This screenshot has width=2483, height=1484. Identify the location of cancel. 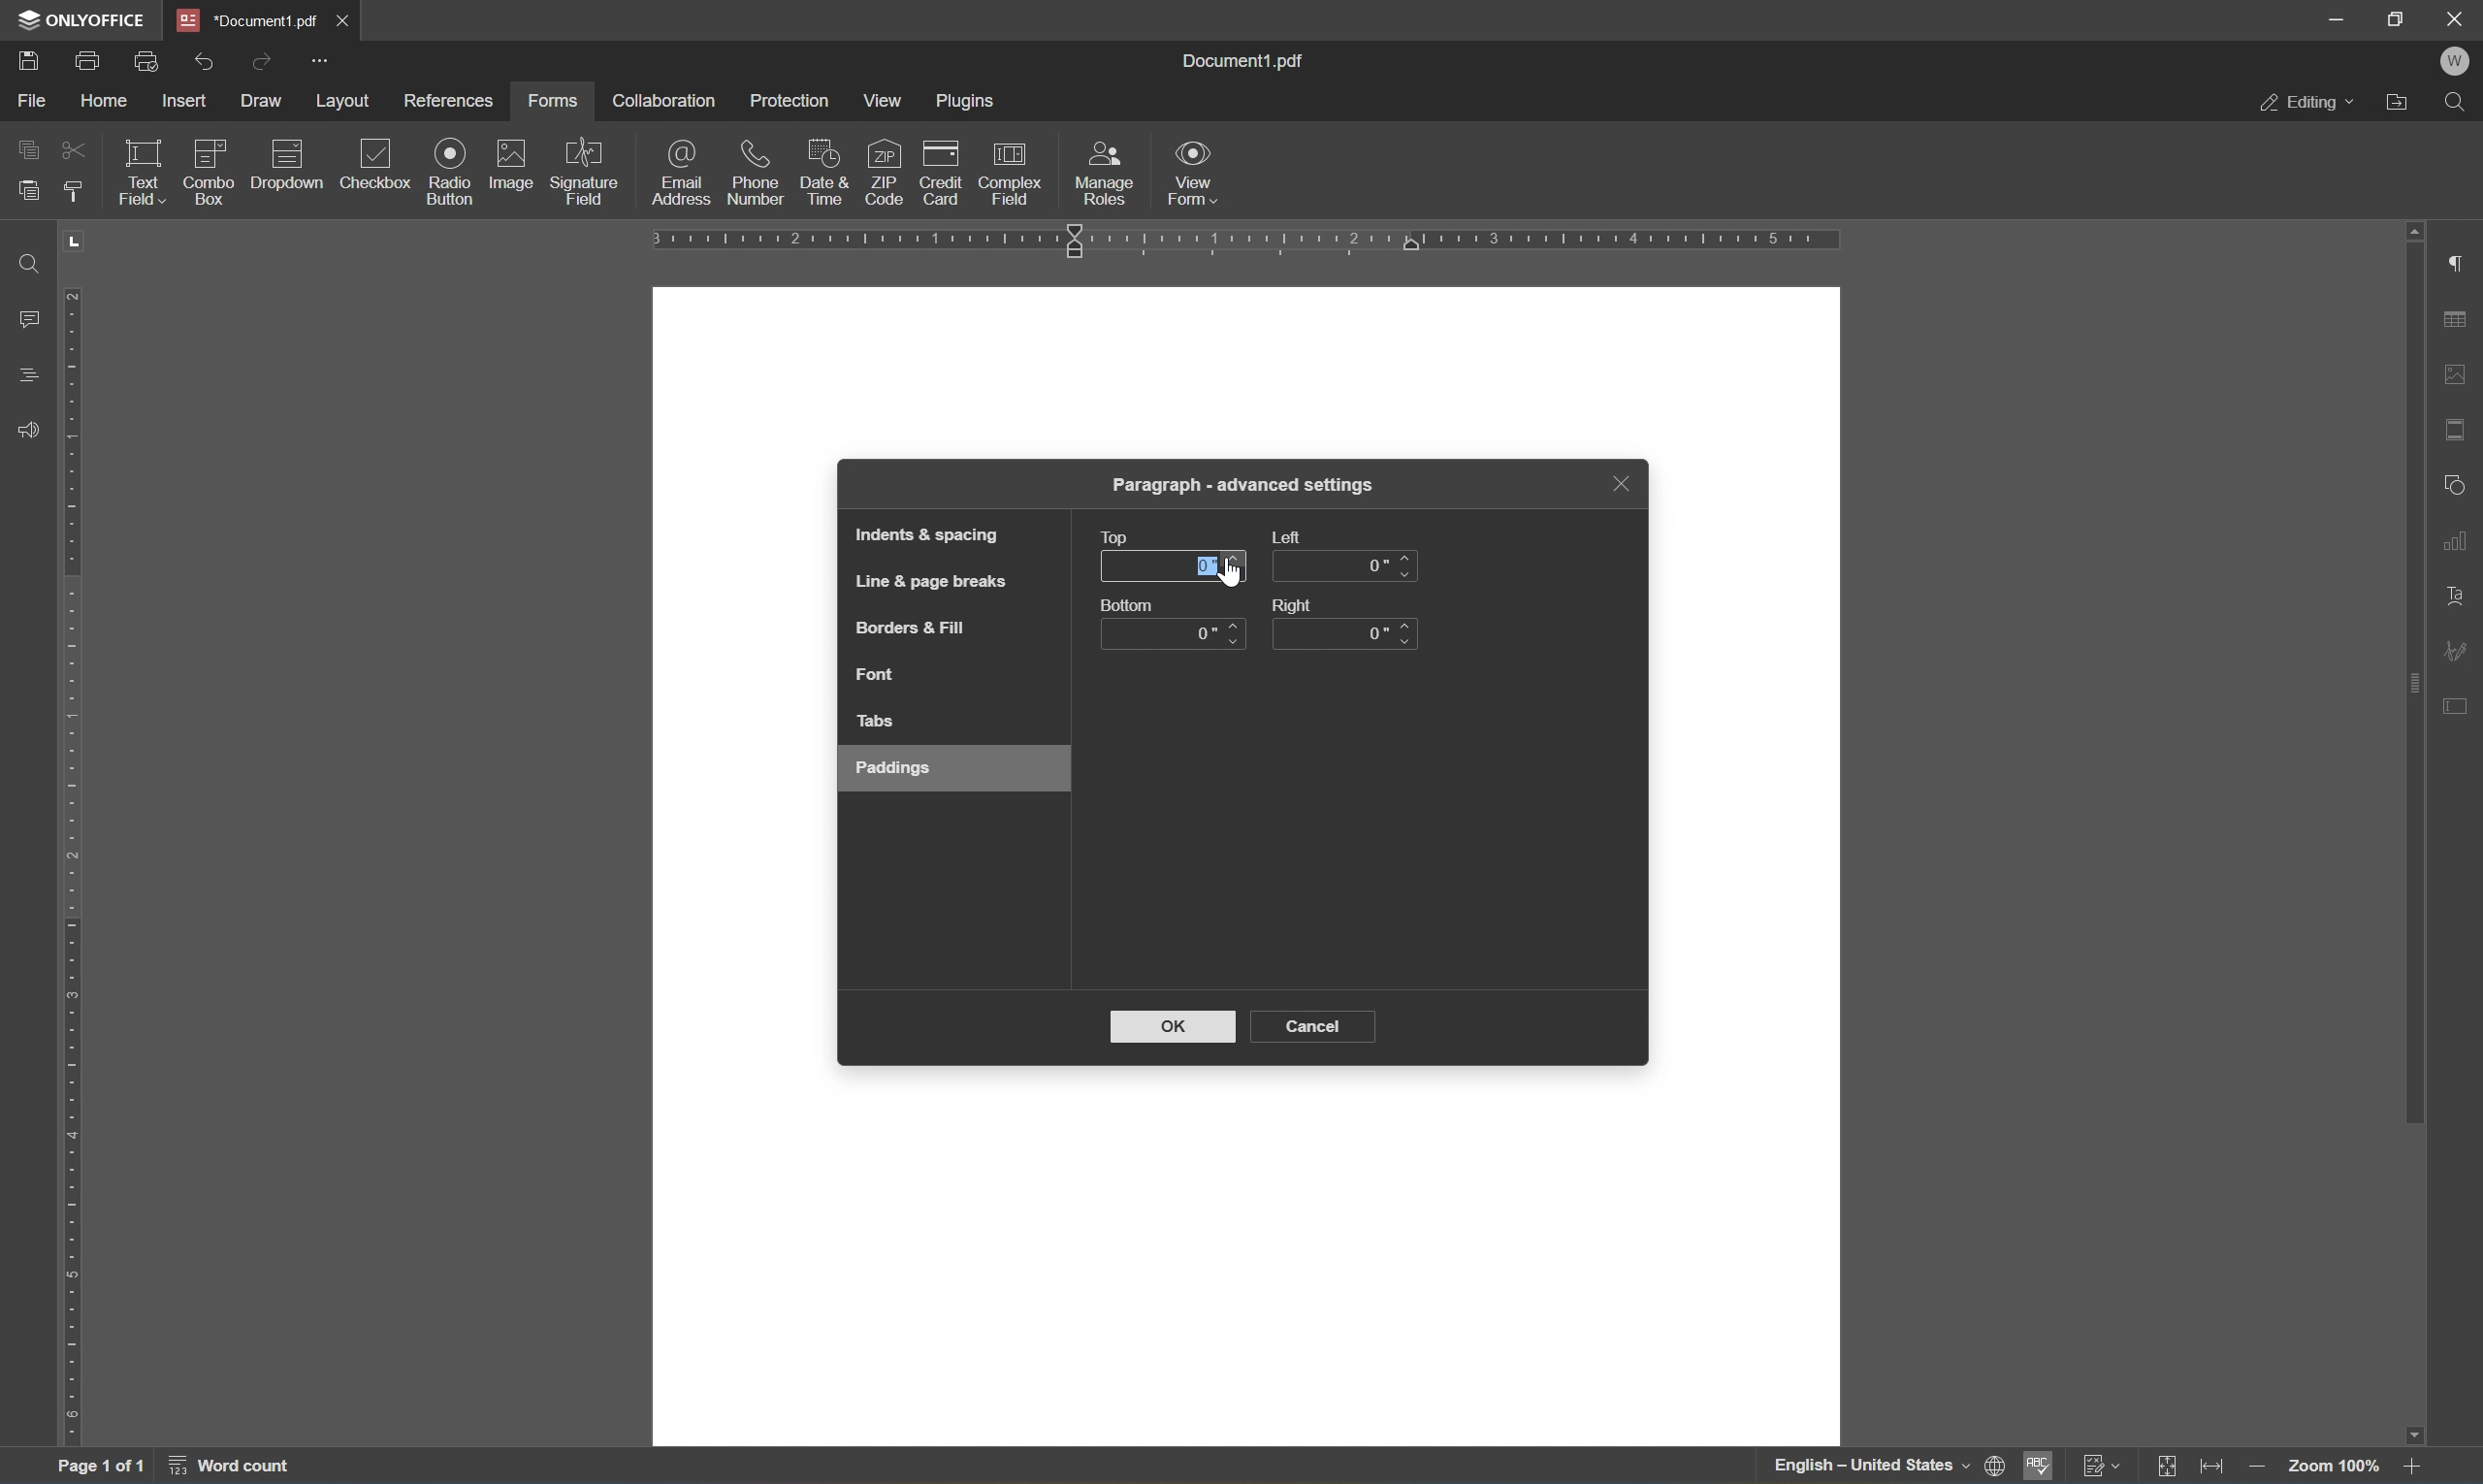
(1321, 1025).